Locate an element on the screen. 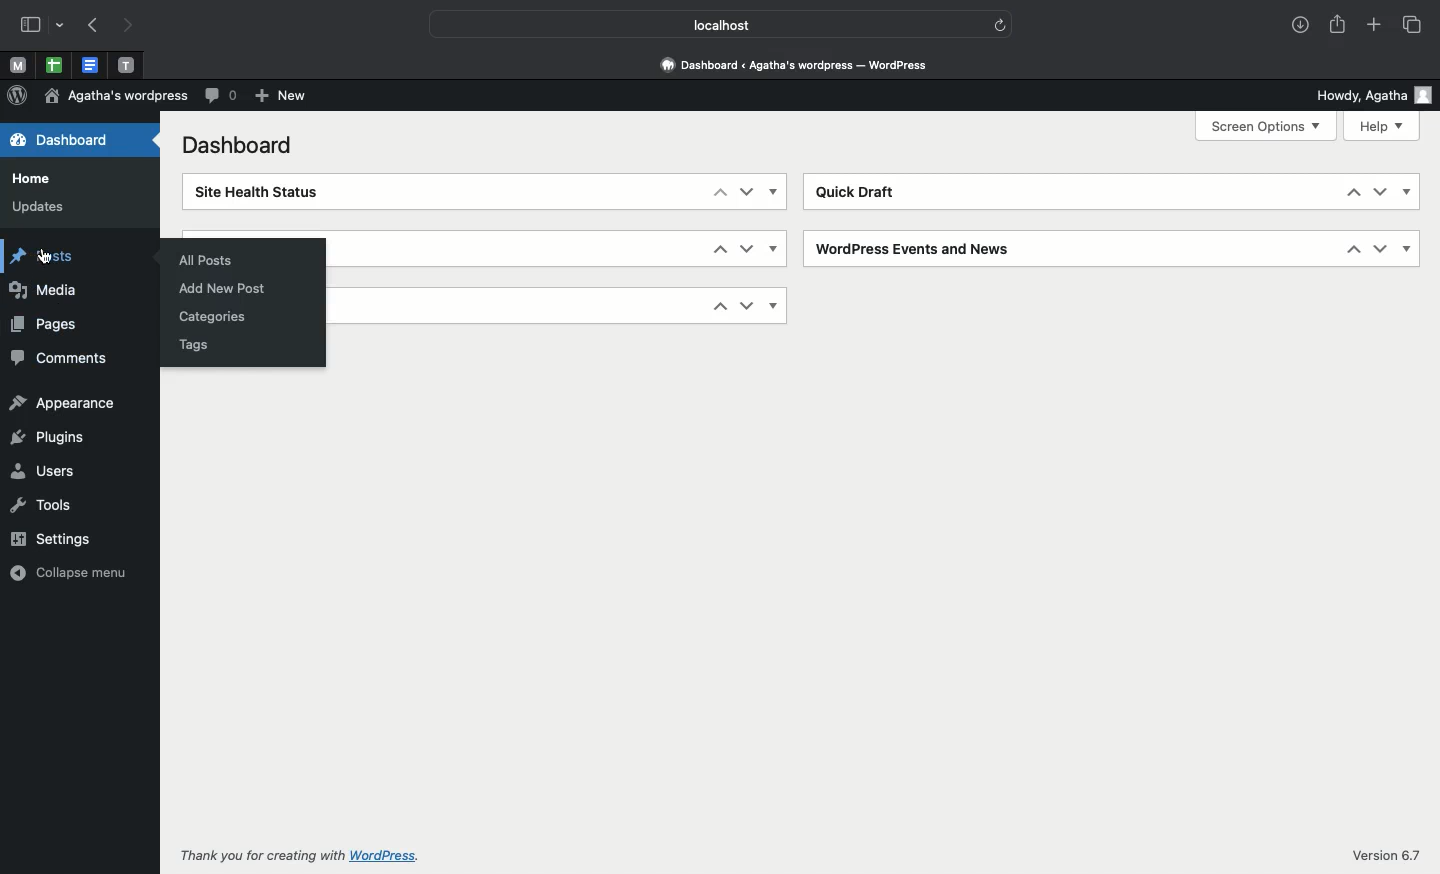 This screenshot has width=1440, height=874. Previous page is located at coordinates (92, 26).